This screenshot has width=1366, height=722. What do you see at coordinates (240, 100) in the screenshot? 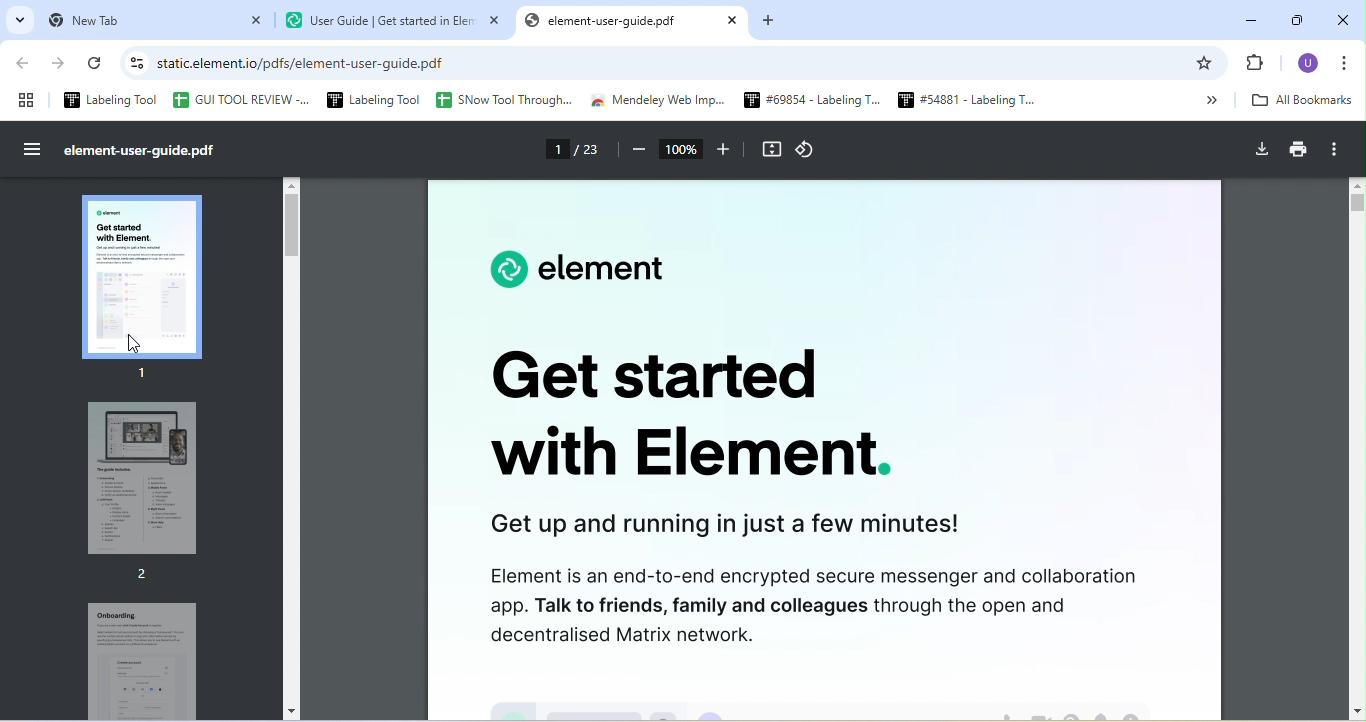
I see `GUI TOOL REVIEW -...` at bounding box center [240, 100].